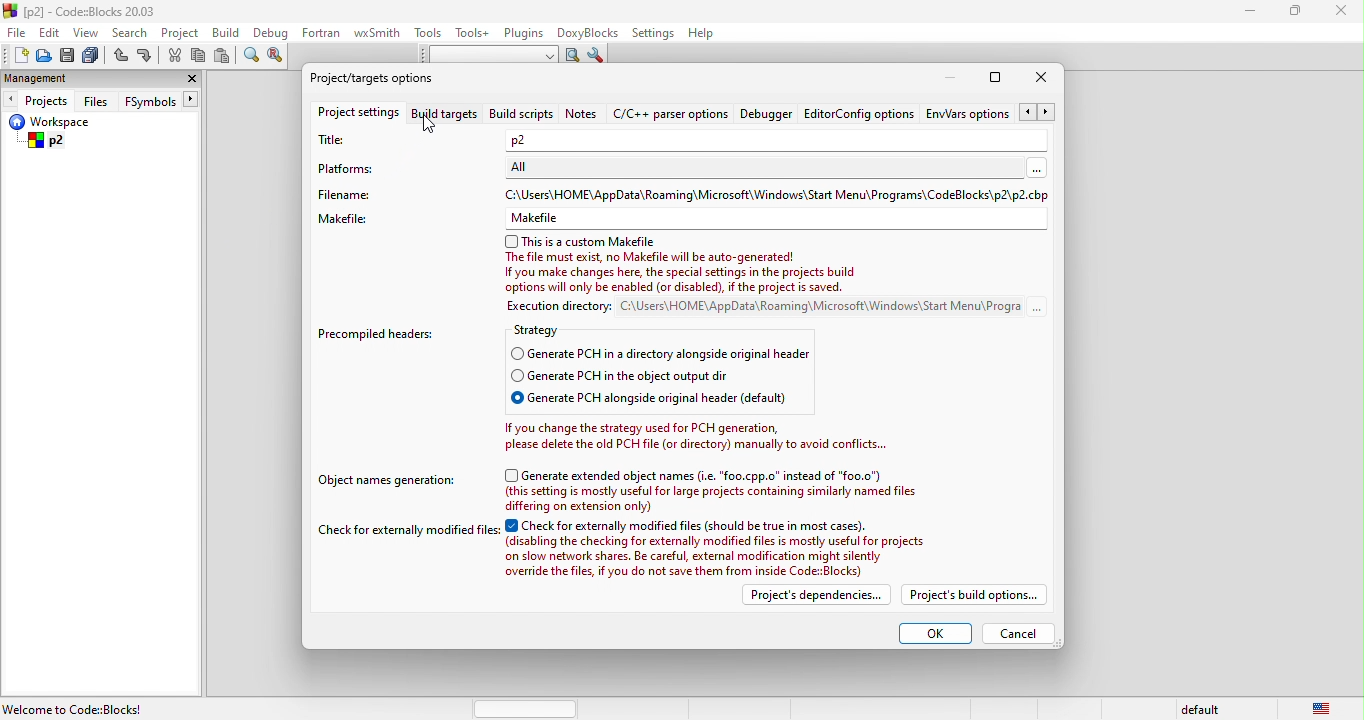 This screenshot has width=1364, height=720. I want to click on Check for externally modified files (should be true in most cases).(disabling the checking for extemally modified files is mostly useful for projectson slow network shares. Be careful, extemal modification might silently override the files, if you do not save them from inside Code:Blocks), so click(720, 549).